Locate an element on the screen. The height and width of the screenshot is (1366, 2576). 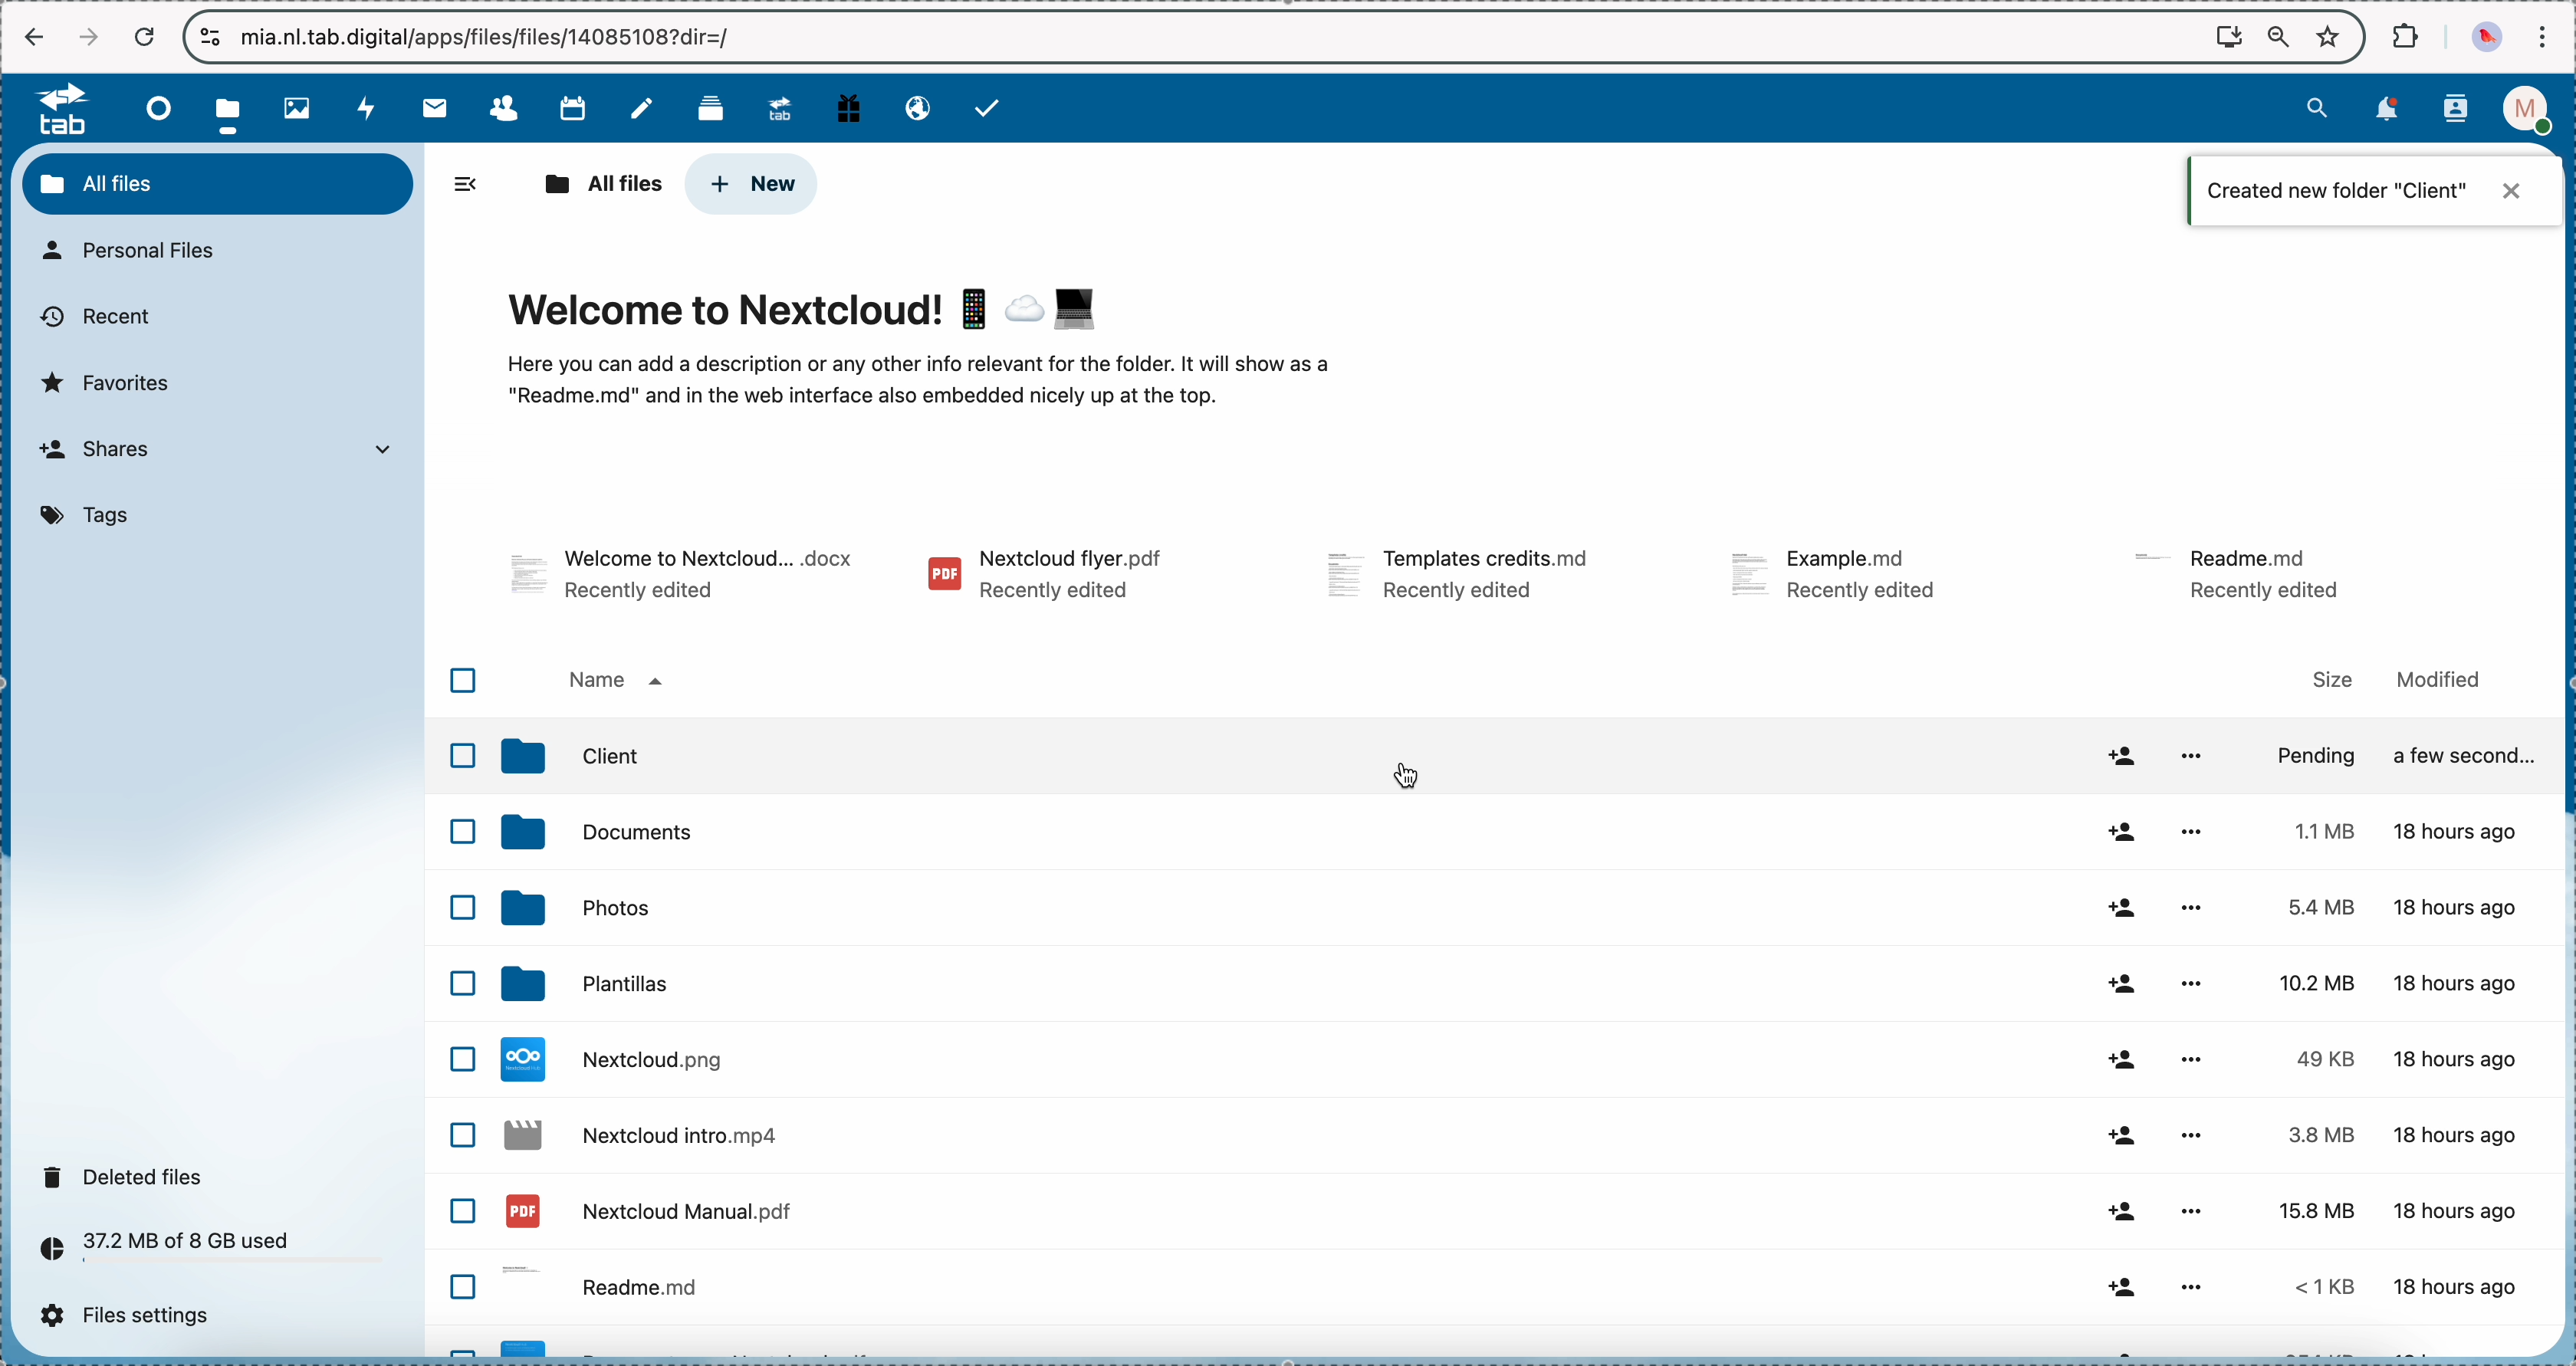
share is located at coordinates (2124, 986).